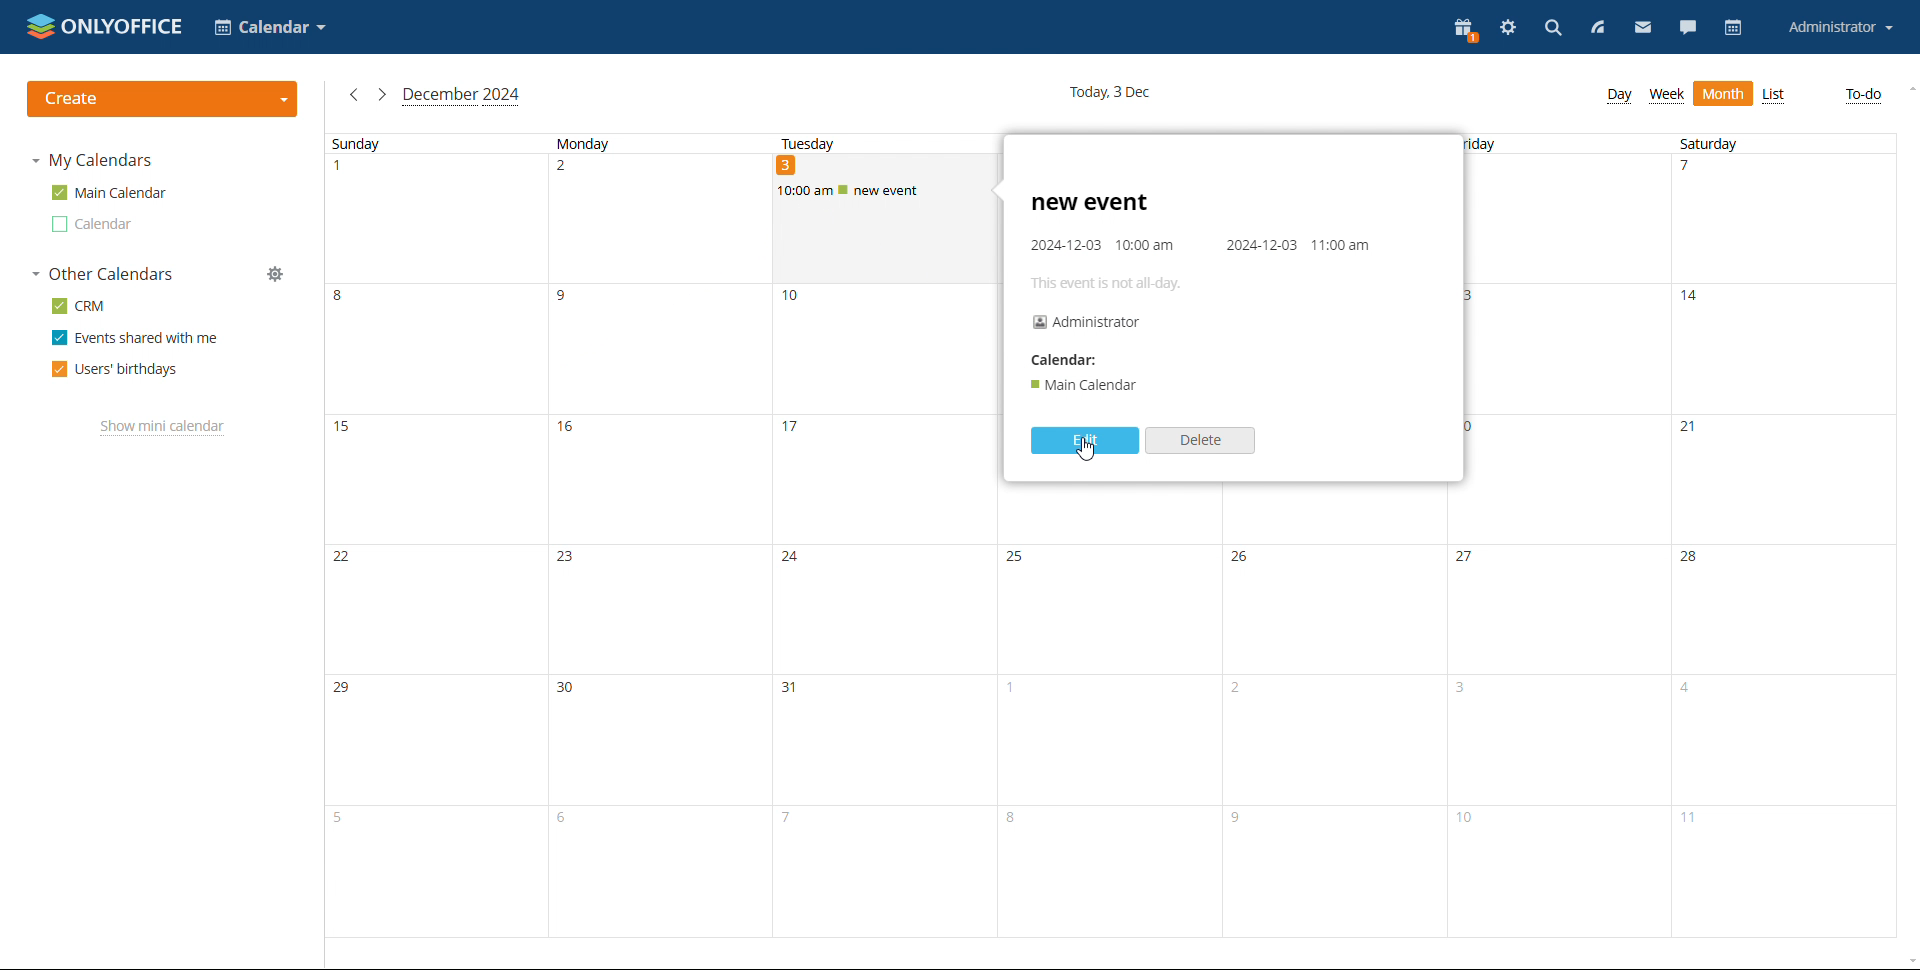 The image size is (1920, 970). What do you see at coordinates (1792, 479) in the screenshot?
I see `21` at bounding box center [1792, 479].